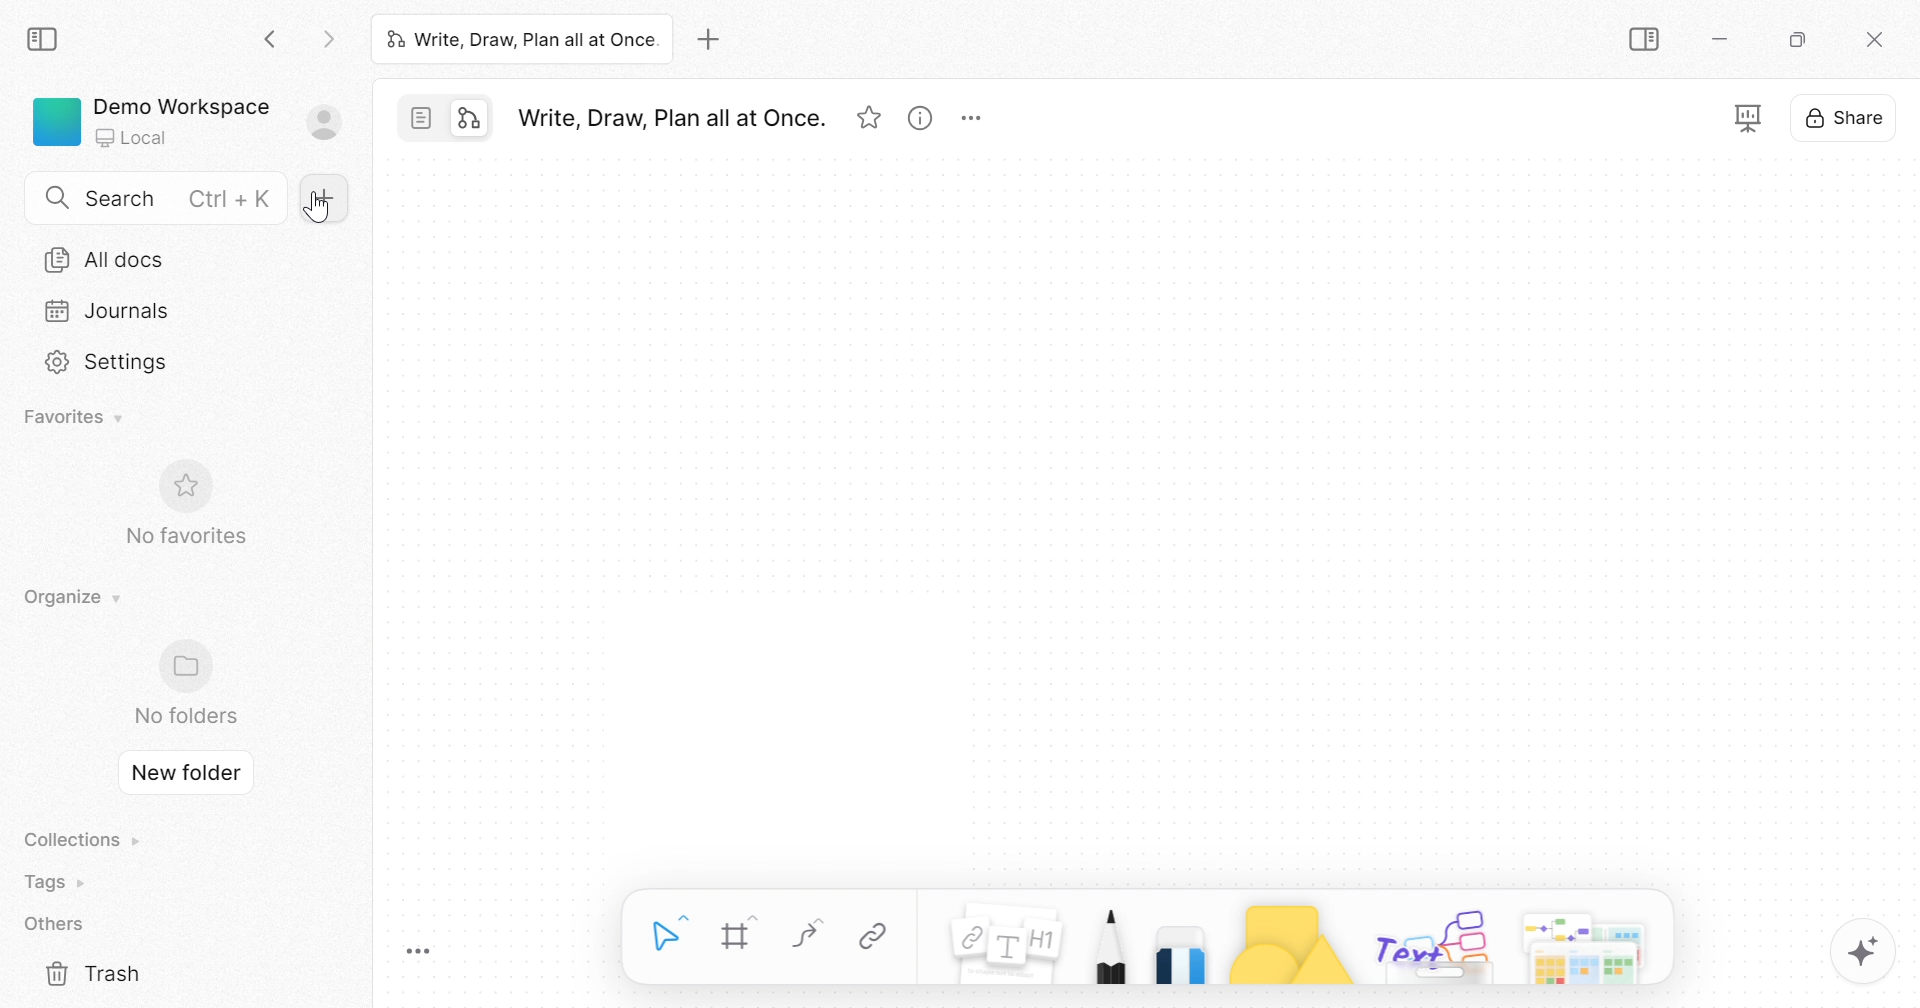  Describe the element at coordinates (329, 42) in the screenshot. I see `Forward` at that location.